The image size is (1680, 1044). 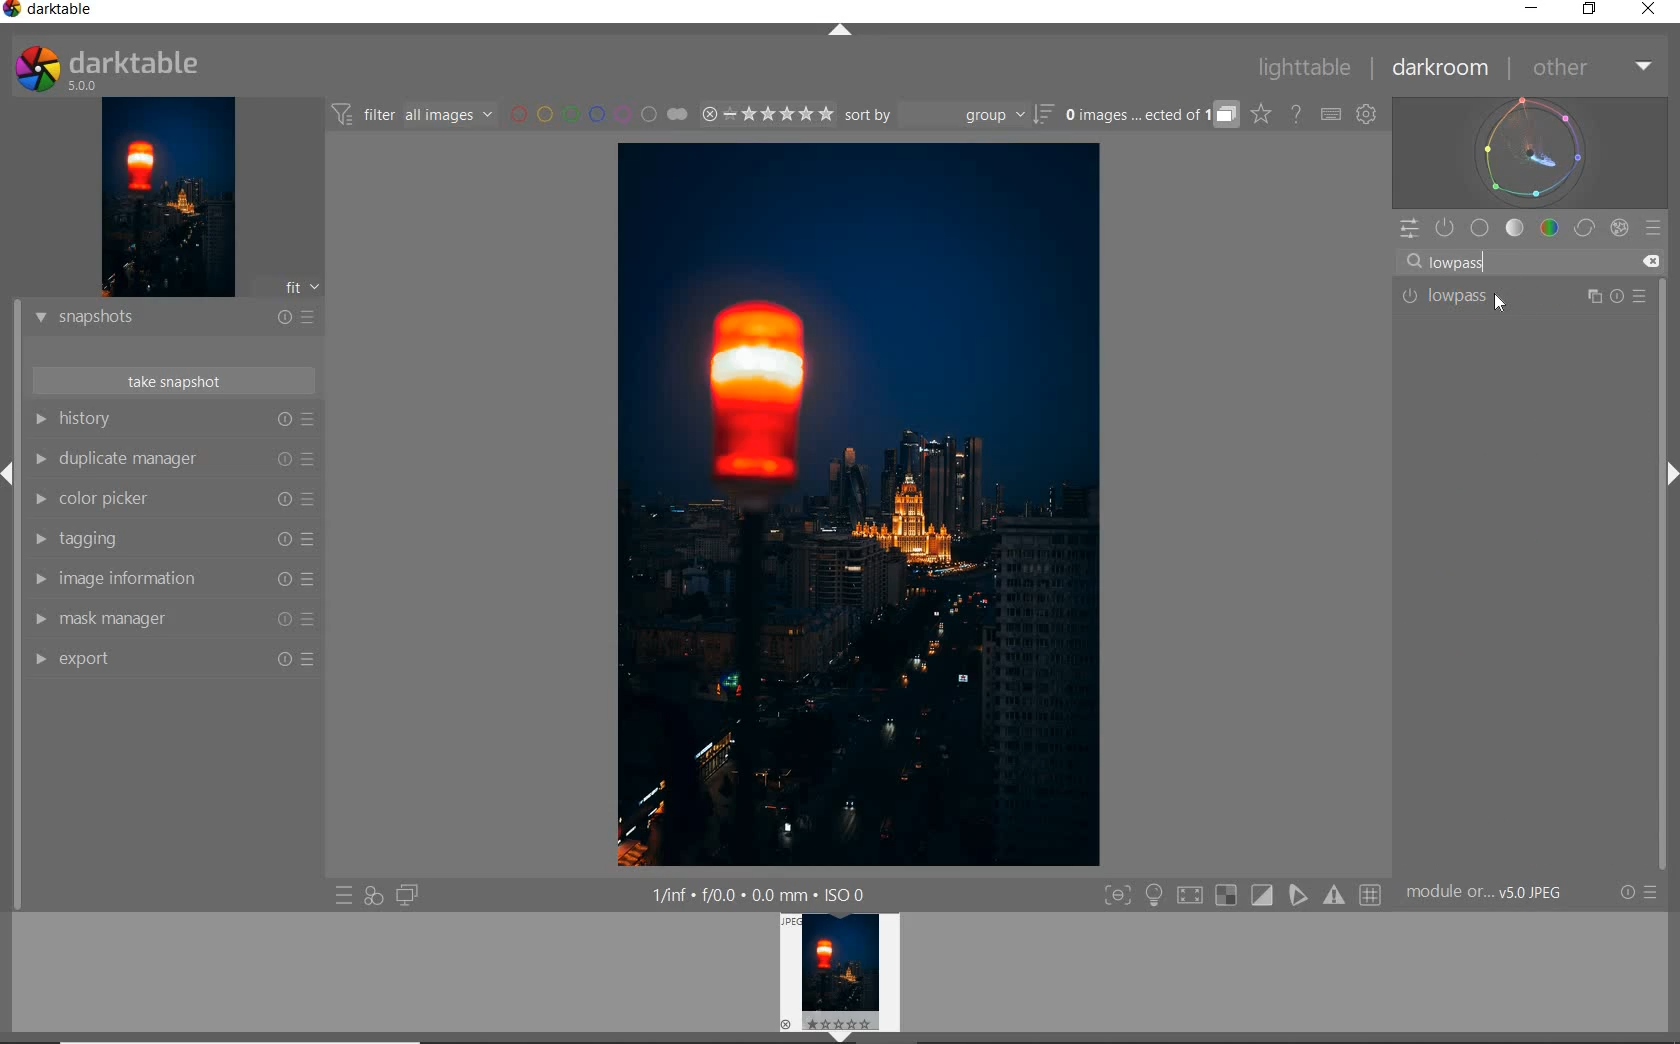 I want to click on Preset and reset, so click(x=313, y=502).